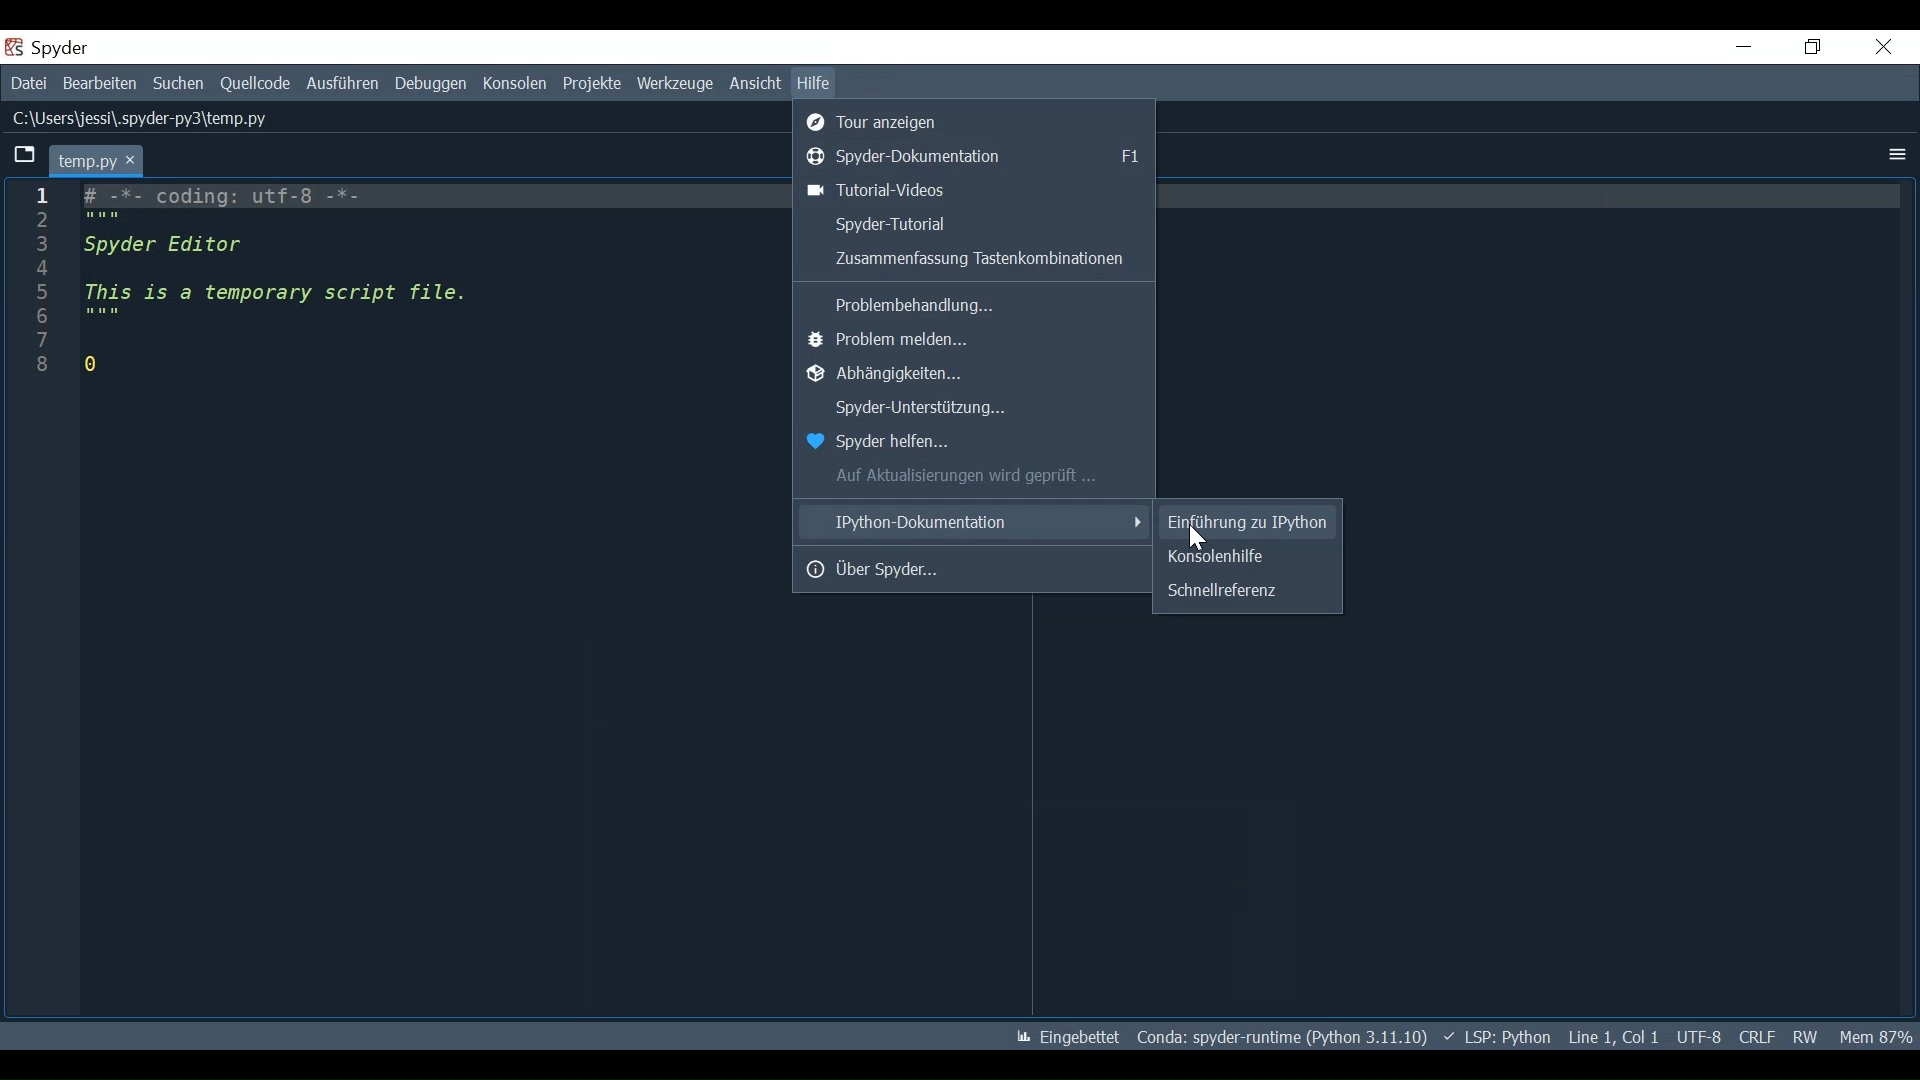  Describe the element at coordinates (971, 260) in the screenshot. I see `Shortcut Summary` at that location.